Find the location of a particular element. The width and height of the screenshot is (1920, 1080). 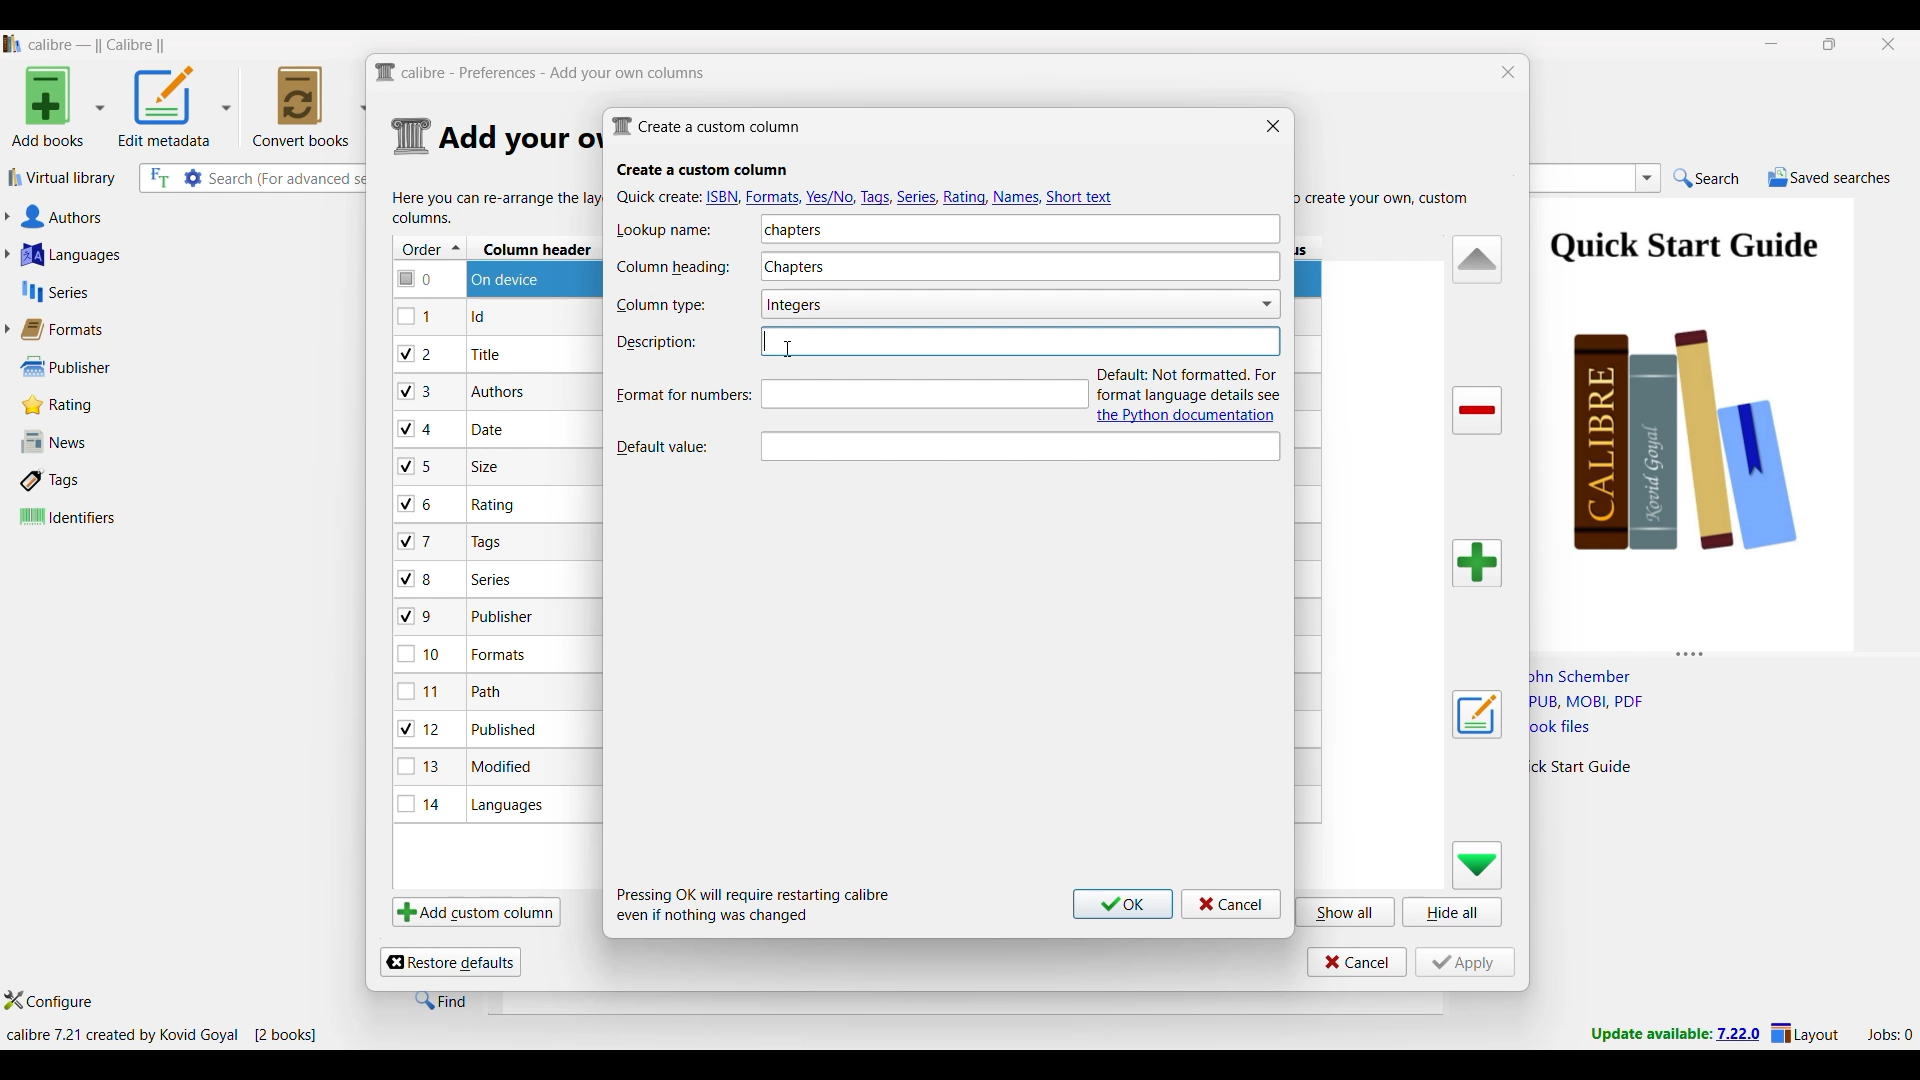

Logo of current settings is located at coordinates (412, 137).